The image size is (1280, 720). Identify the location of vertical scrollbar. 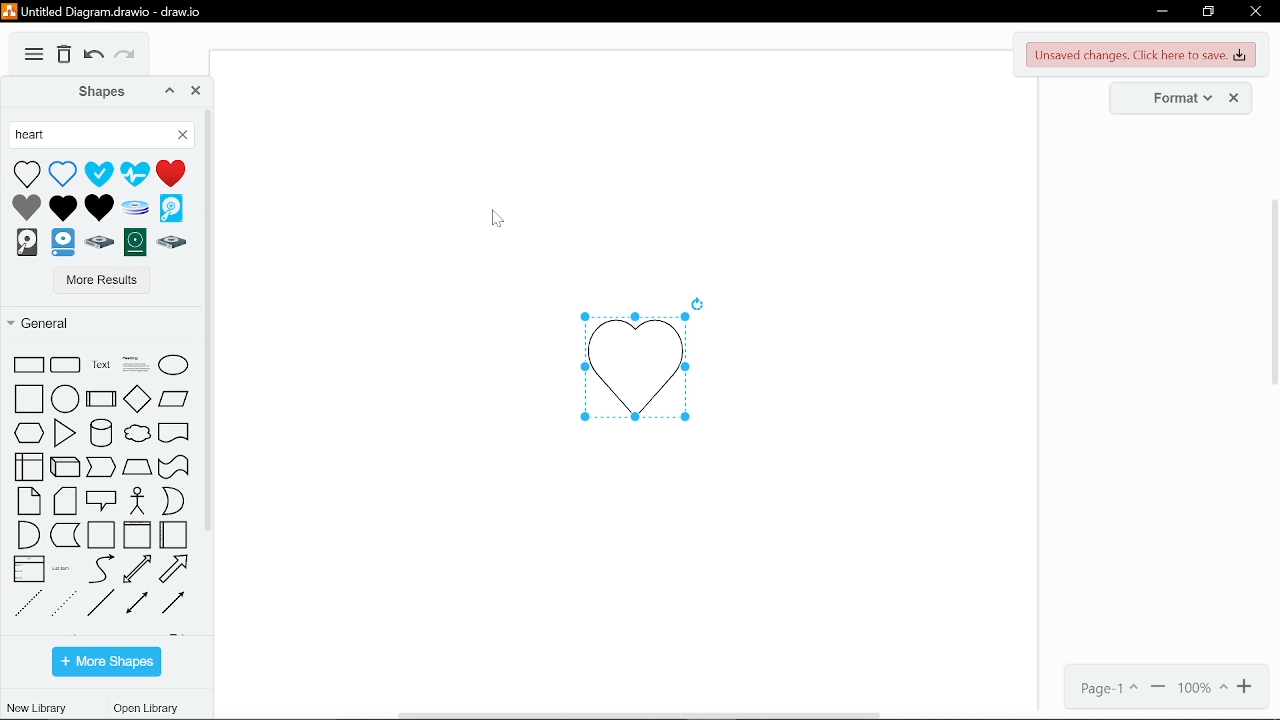
(1272, 291).